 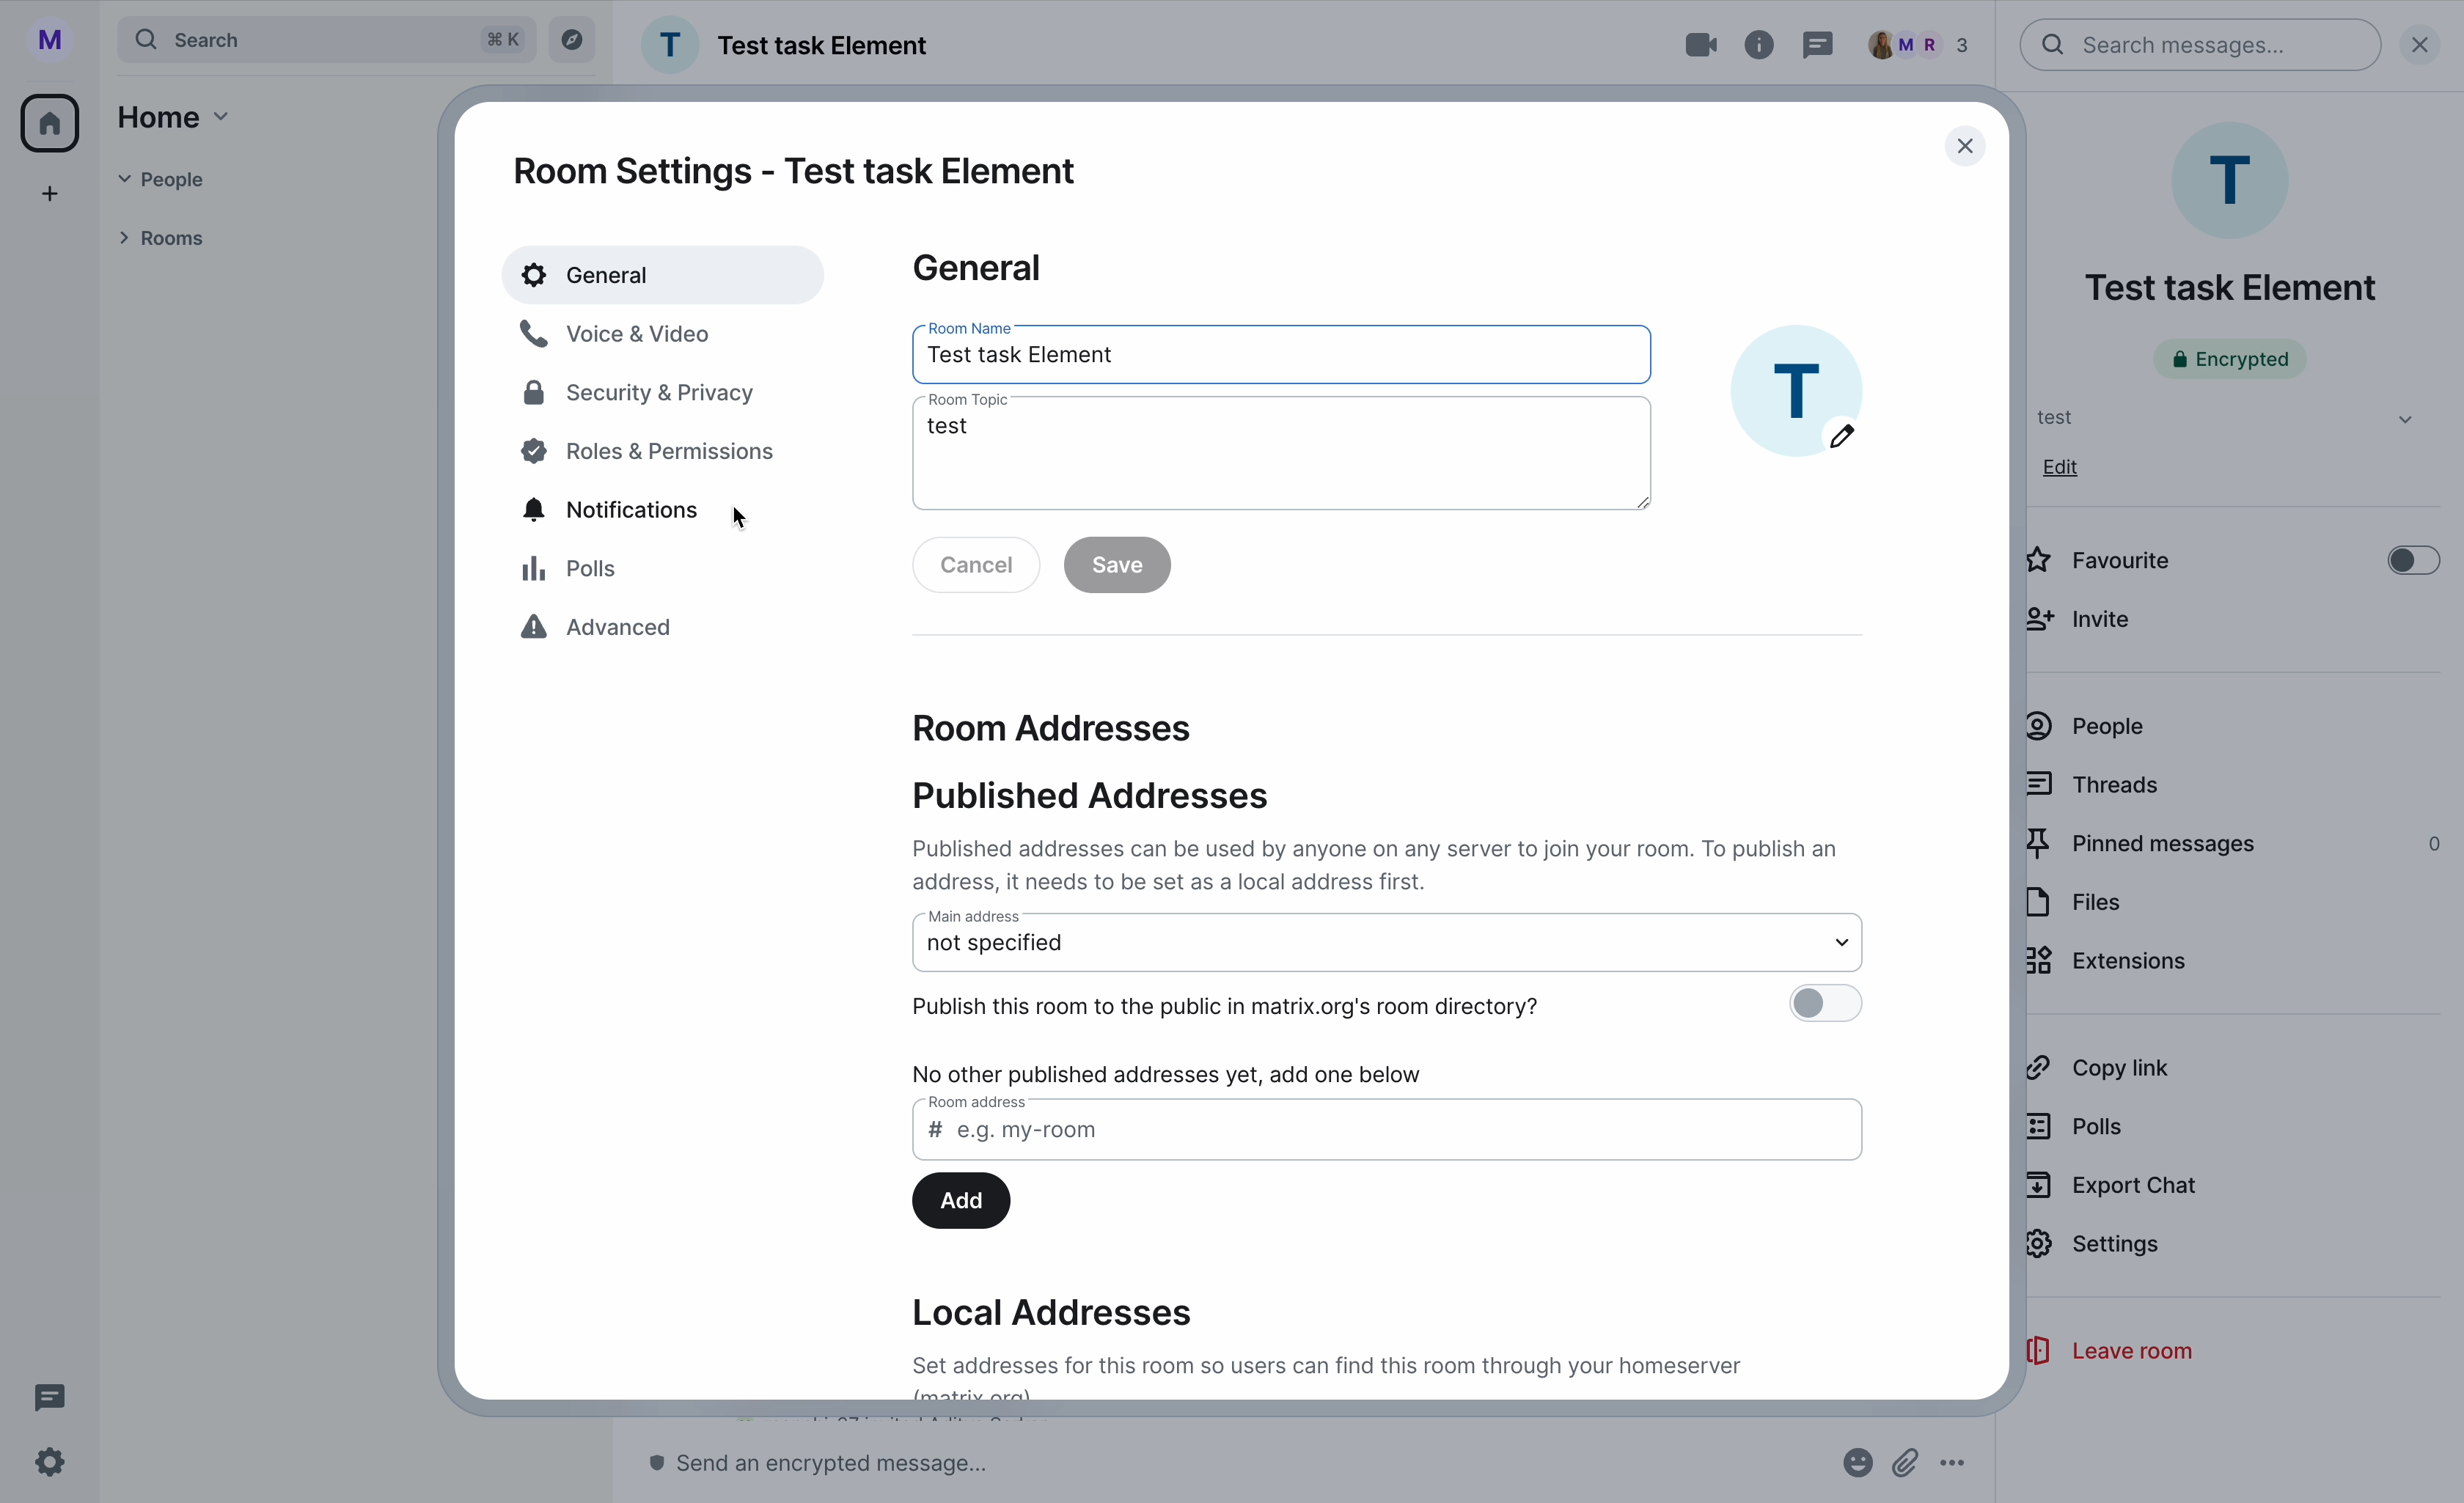 I want to click on room address, so click(x=1394, y=1129).